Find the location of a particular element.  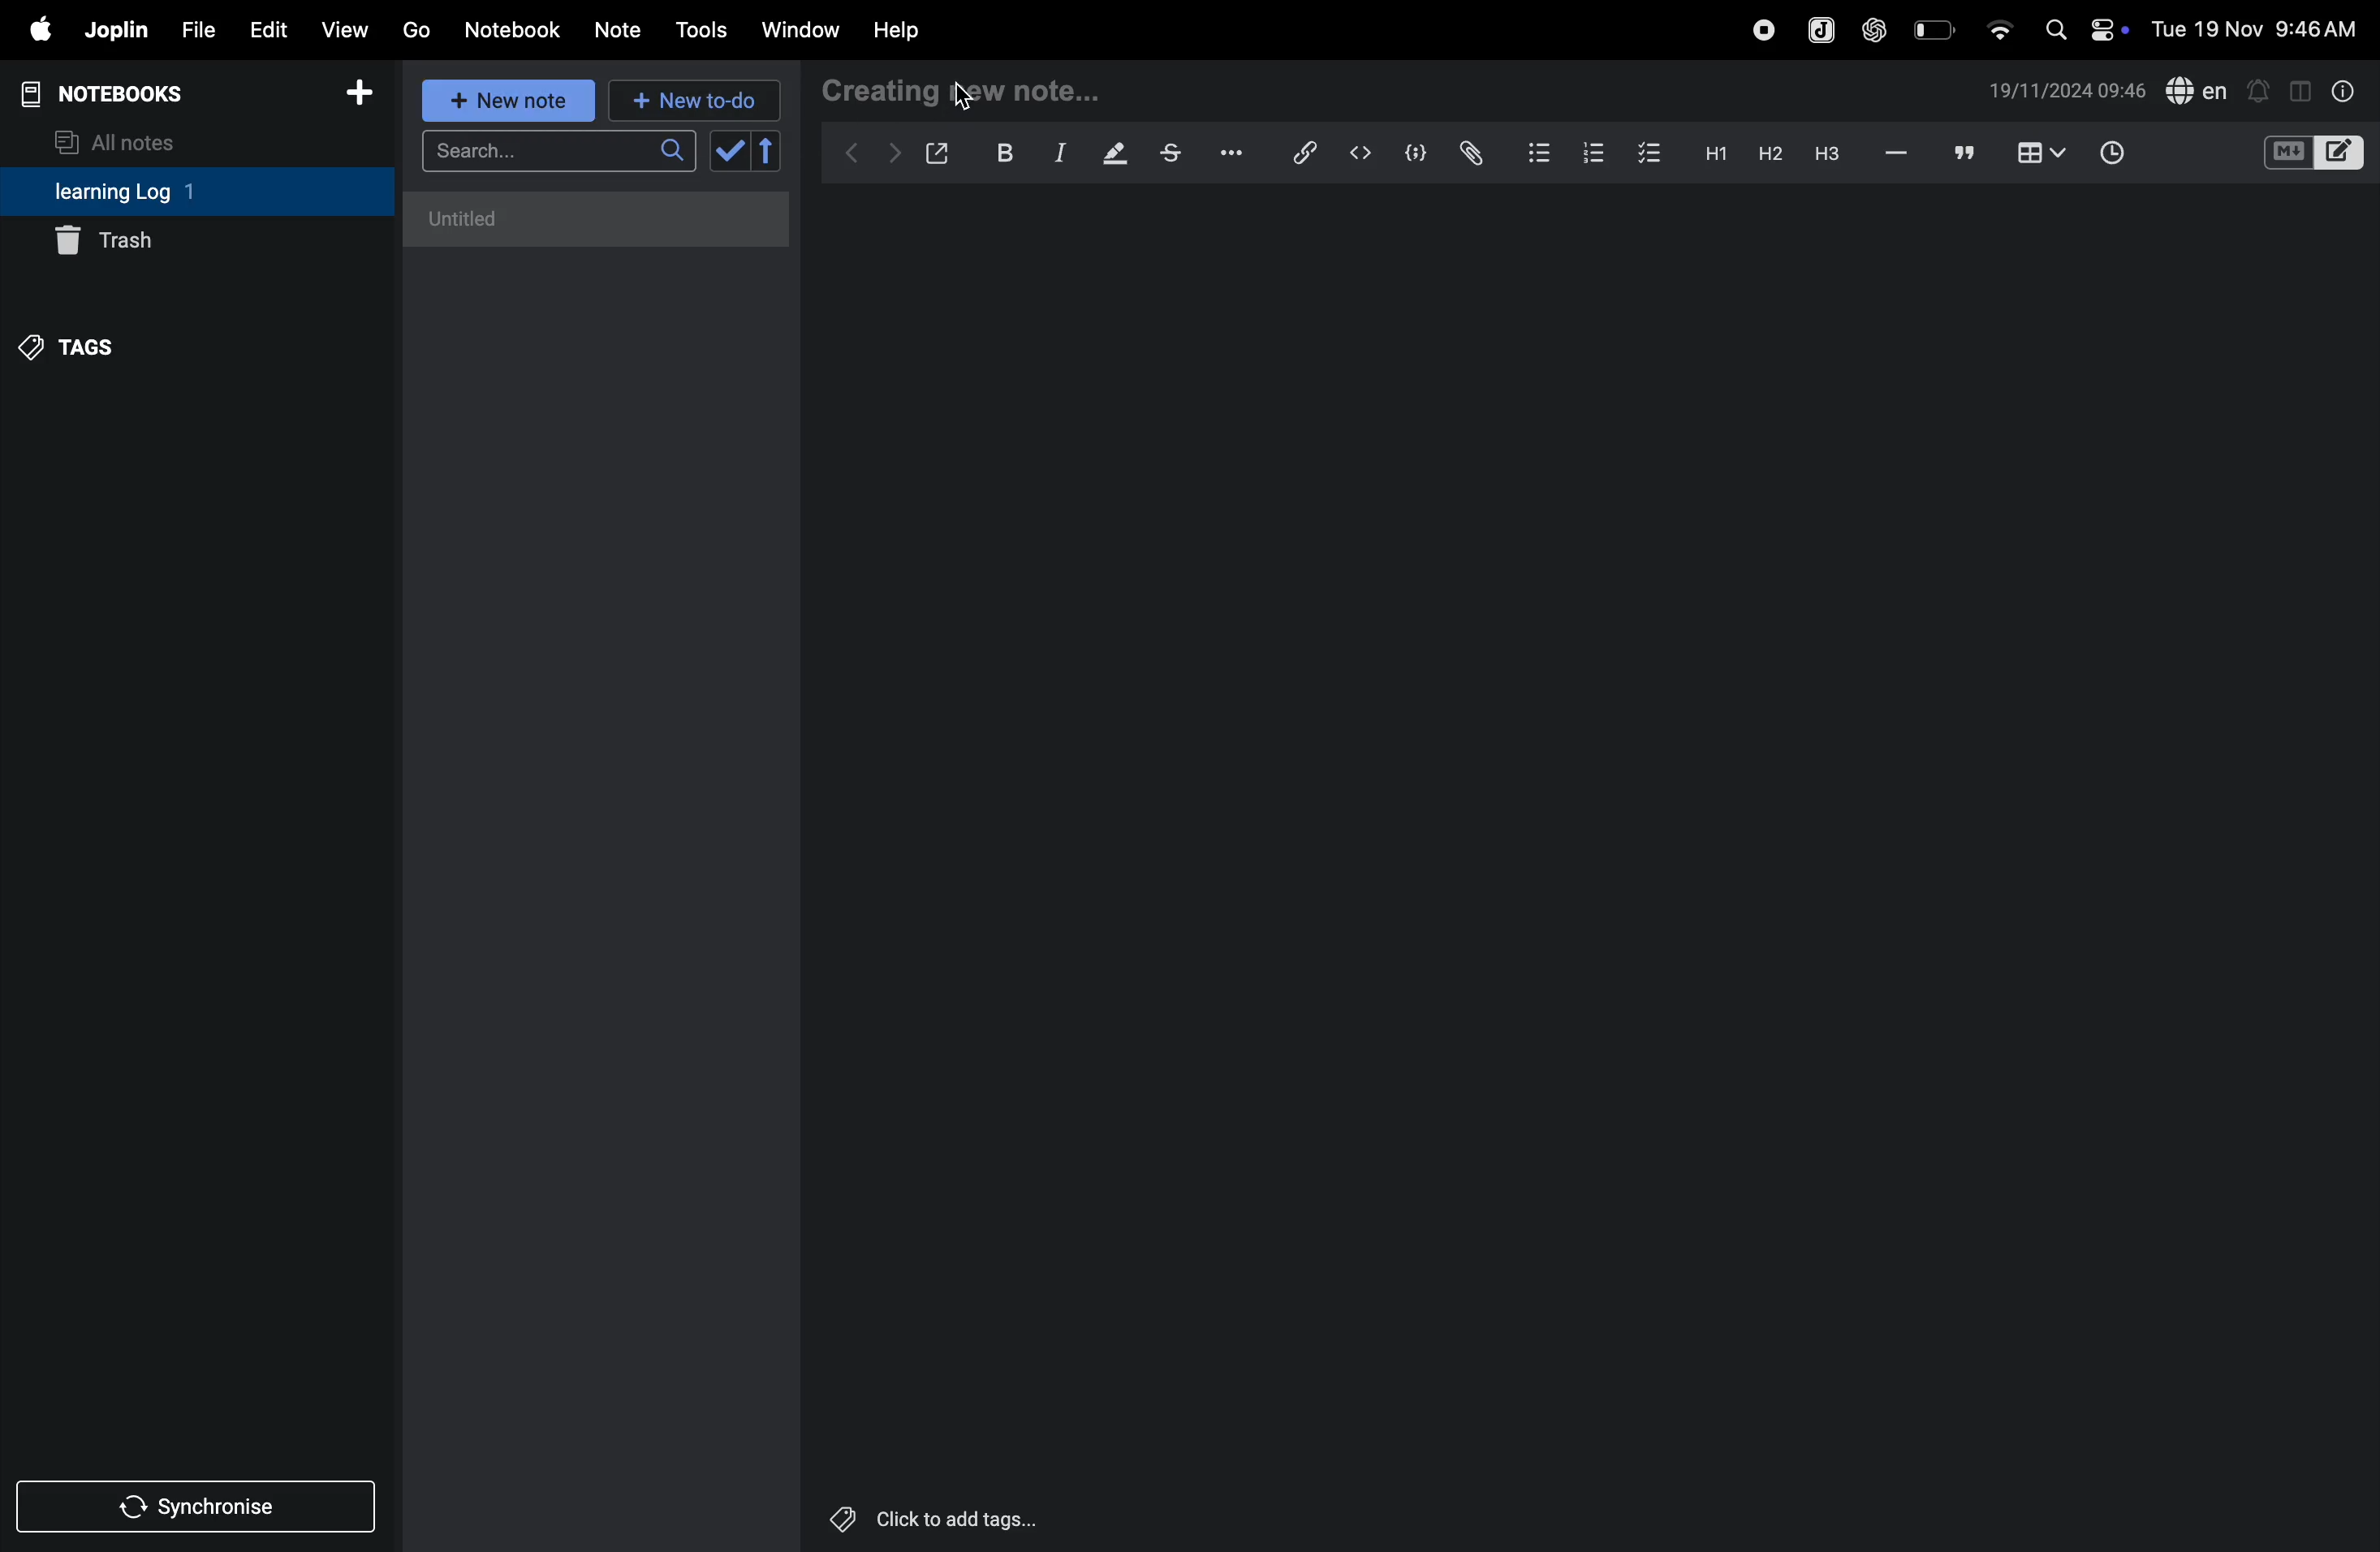

attach file is located at coordinates (1469, 153).